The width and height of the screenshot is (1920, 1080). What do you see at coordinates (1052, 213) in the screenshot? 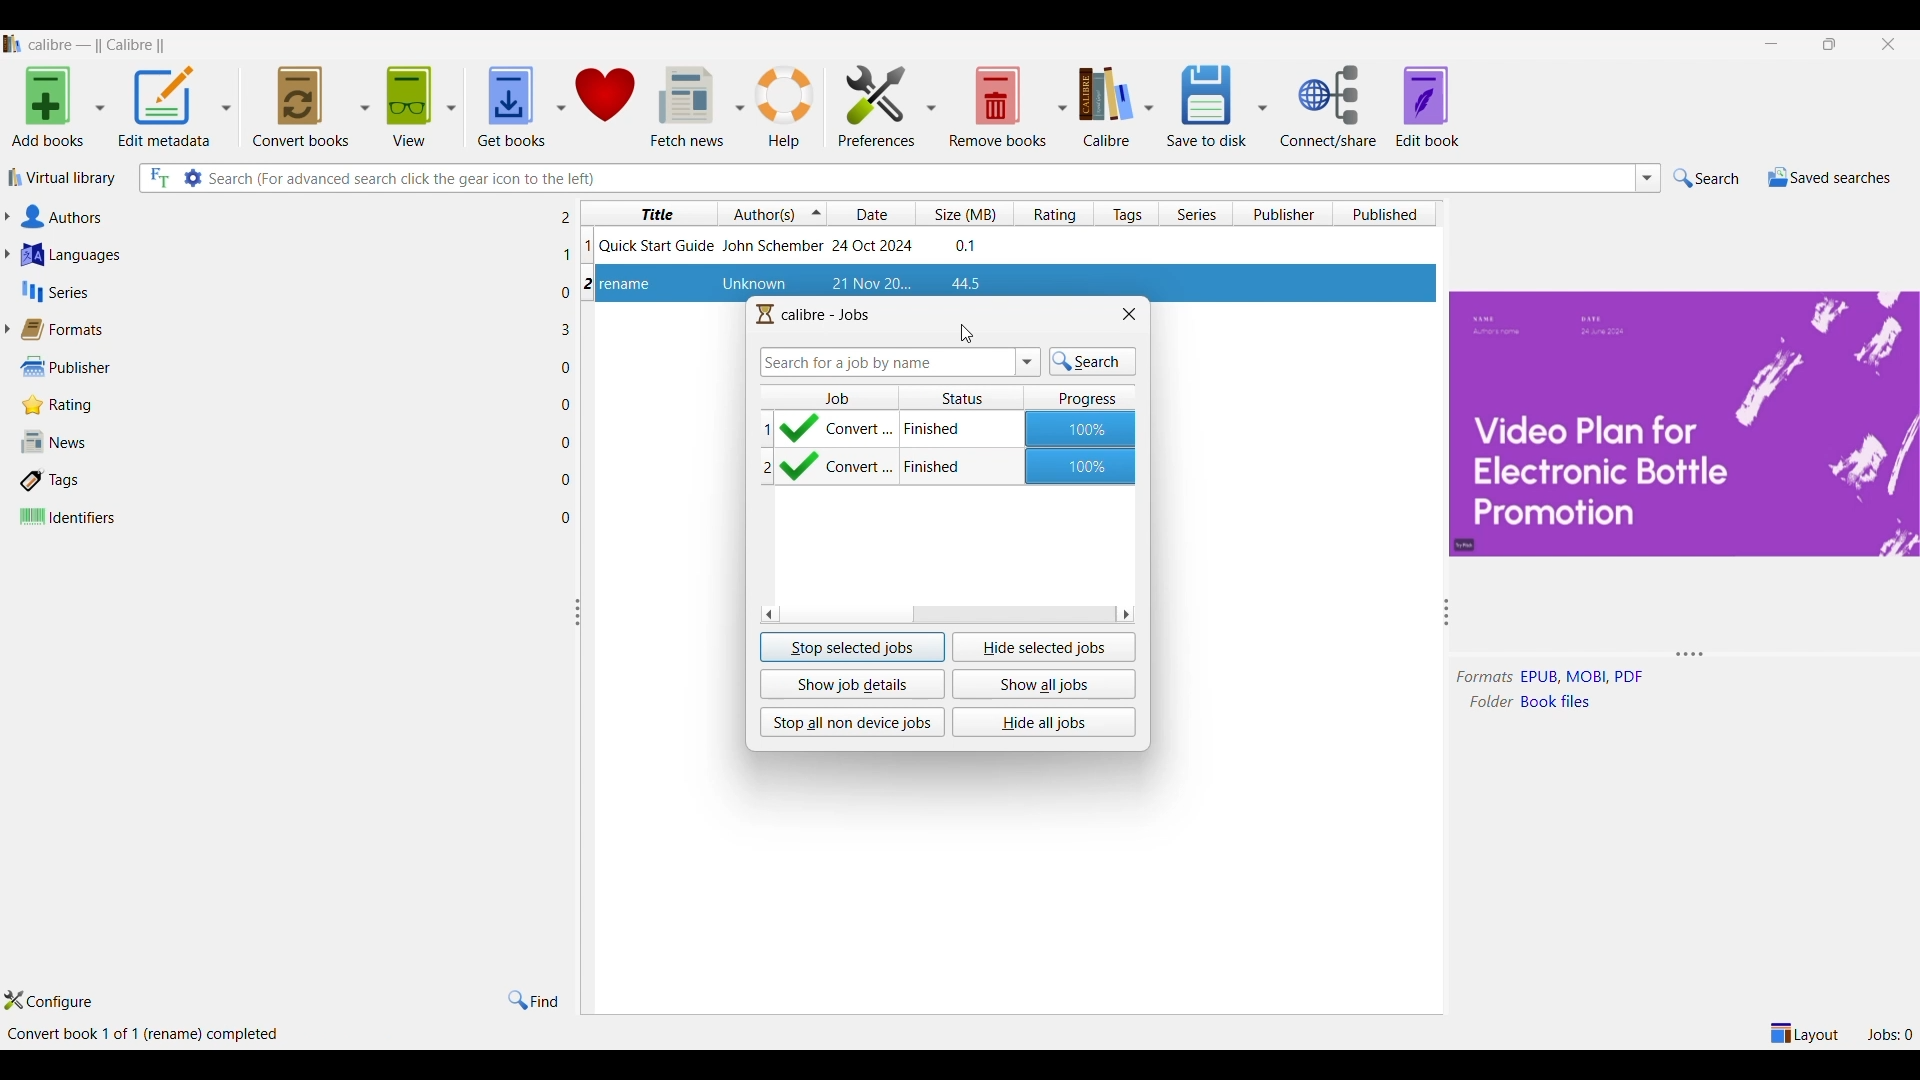
I see `Rating column` at bounding box center [1052, 213].